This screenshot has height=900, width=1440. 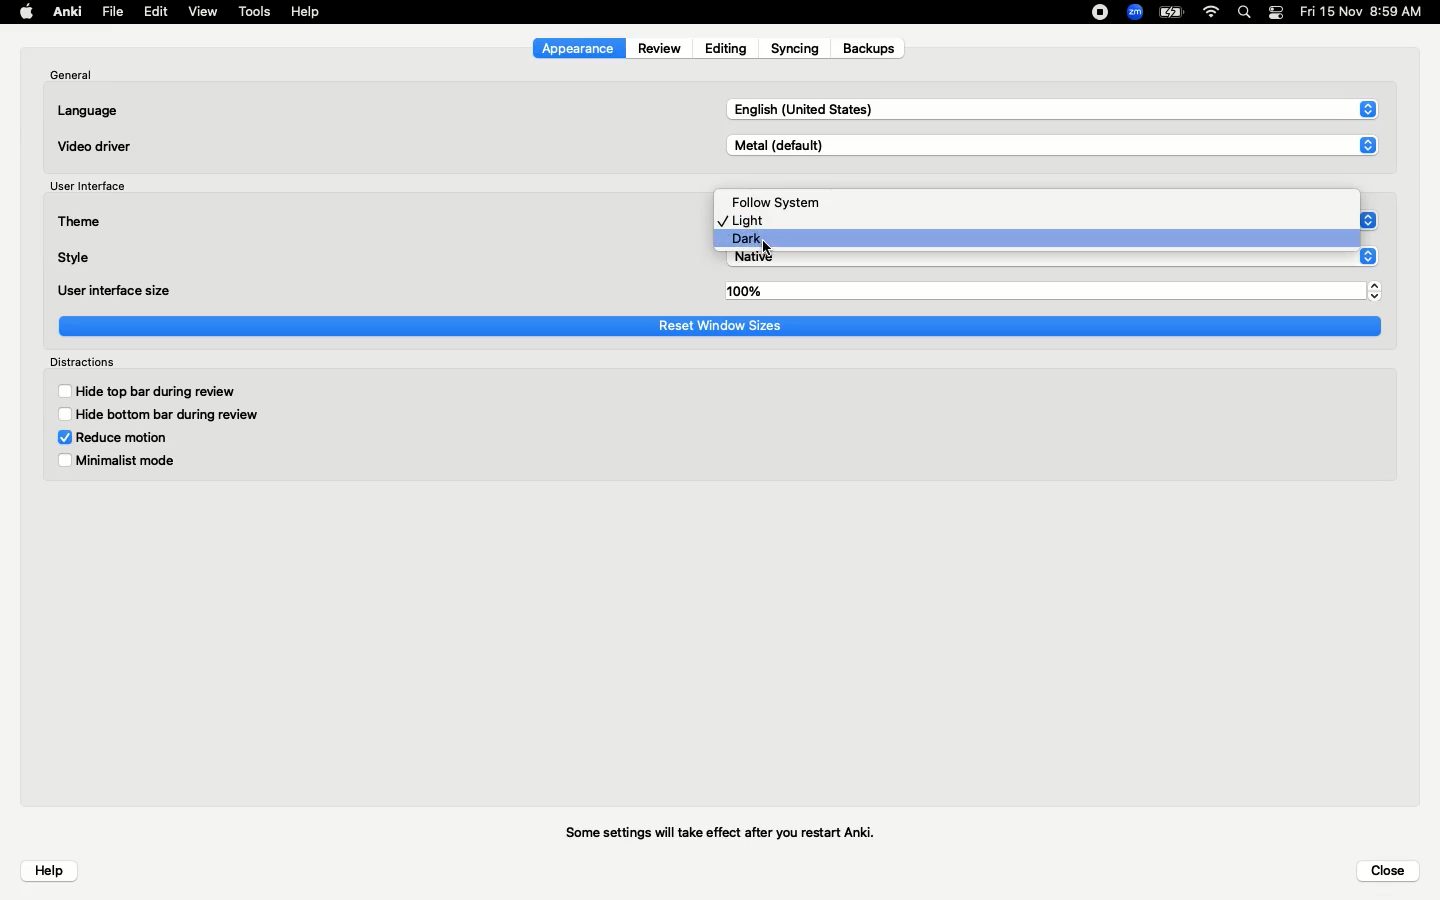 I want to click on Help, so click(x=49, y=870).